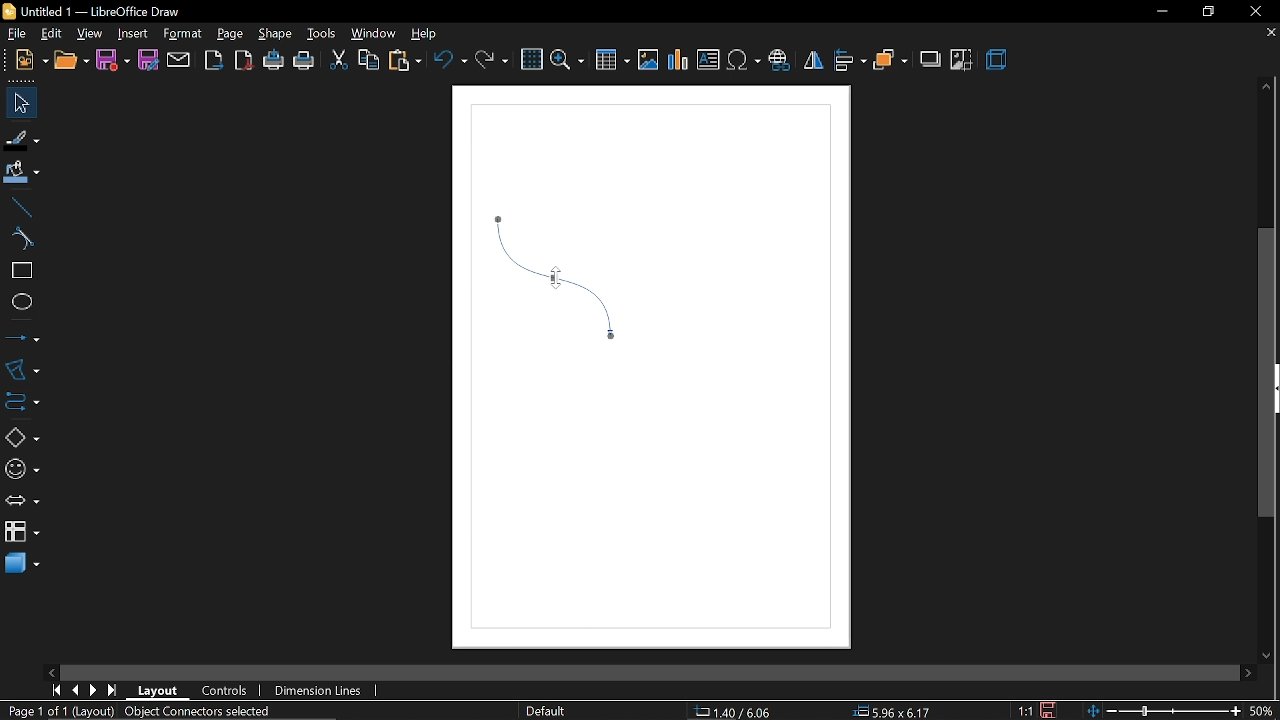  What do you see at coordinates (147, 60) in the screenshot?
I see `save as` at bounding box center [147, 60].